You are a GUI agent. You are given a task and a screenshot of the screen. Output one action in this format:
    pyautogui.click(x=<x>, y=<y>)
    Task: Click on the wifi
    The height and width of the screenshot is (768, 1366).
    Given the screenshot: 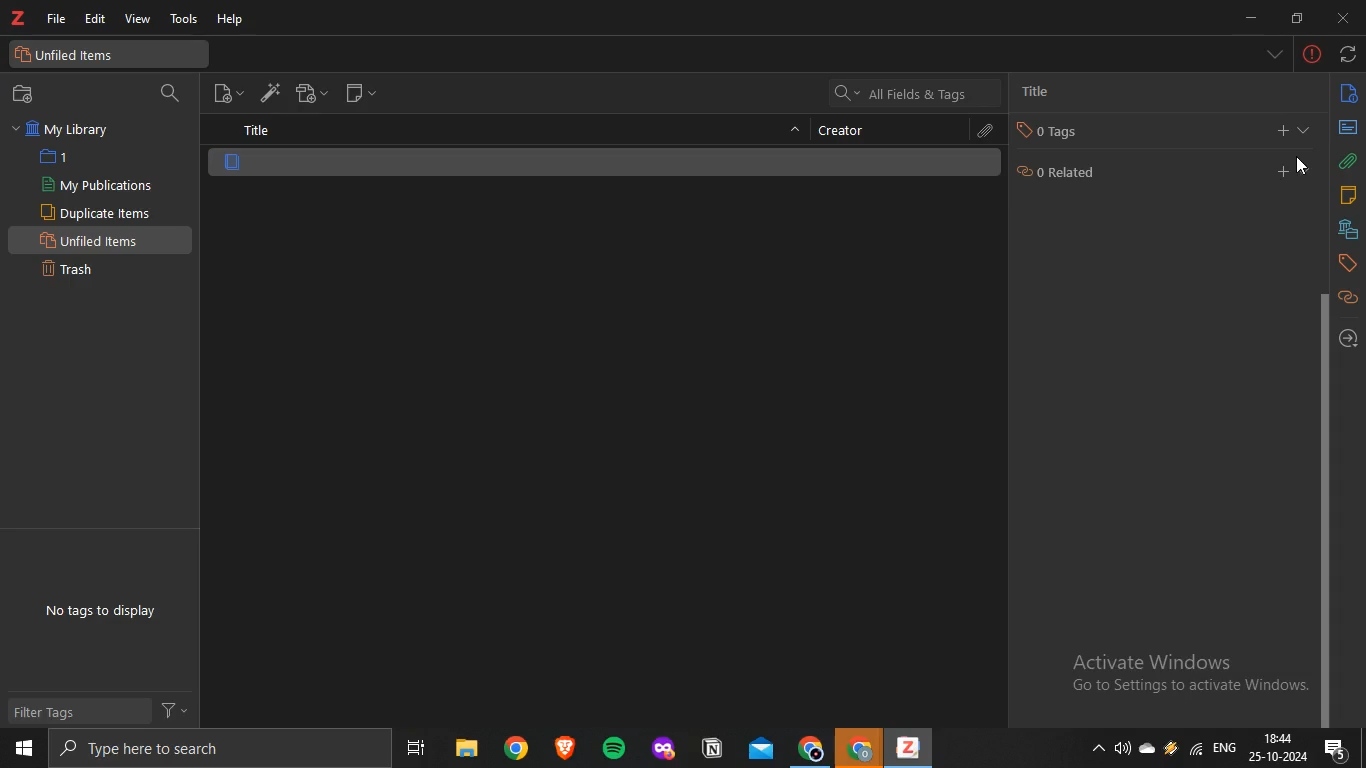 What is the action you would take?
    pyautogui.click(x=1198, y=749)
    